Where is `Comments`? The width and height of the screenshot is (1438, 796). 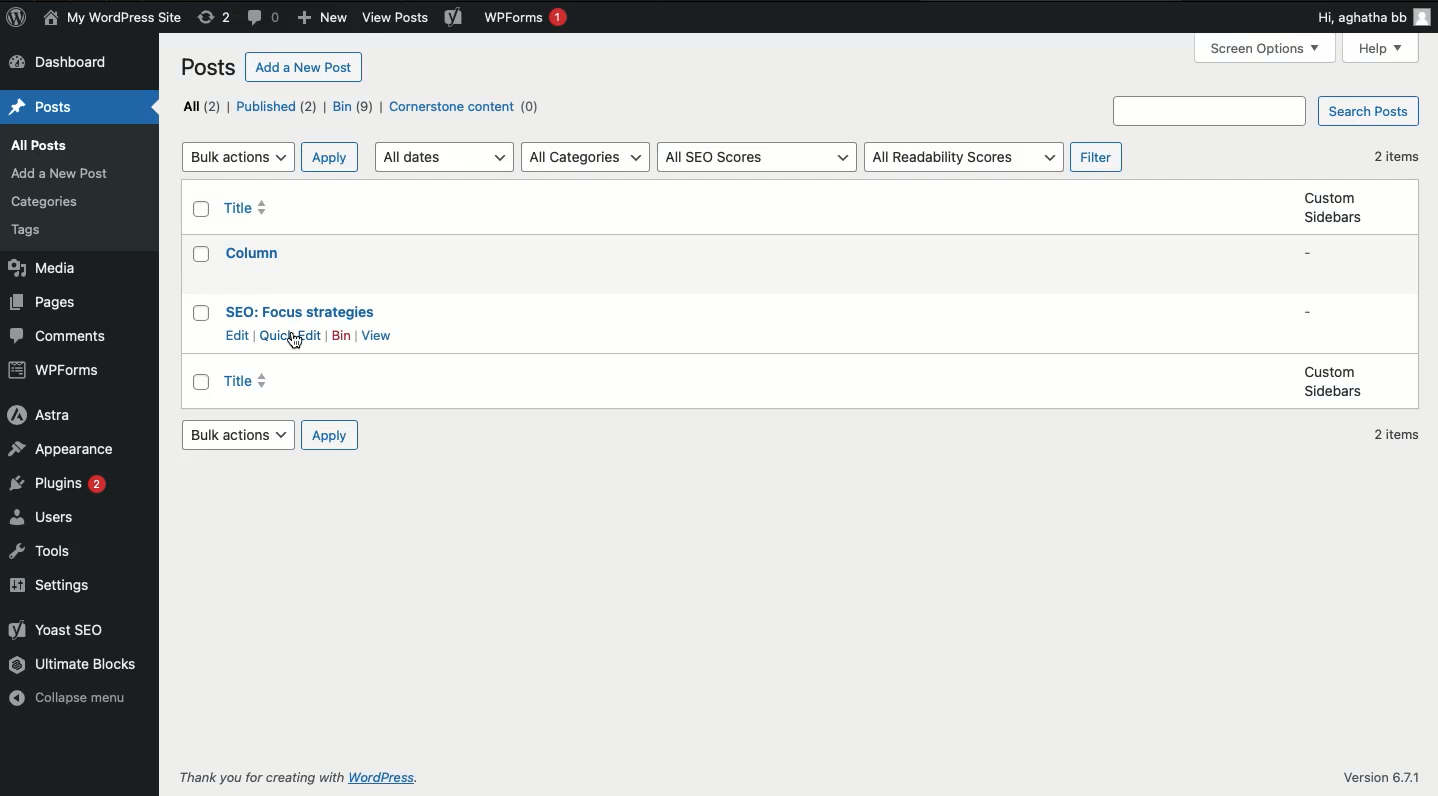
Comments is located at coordinates (266, 19).